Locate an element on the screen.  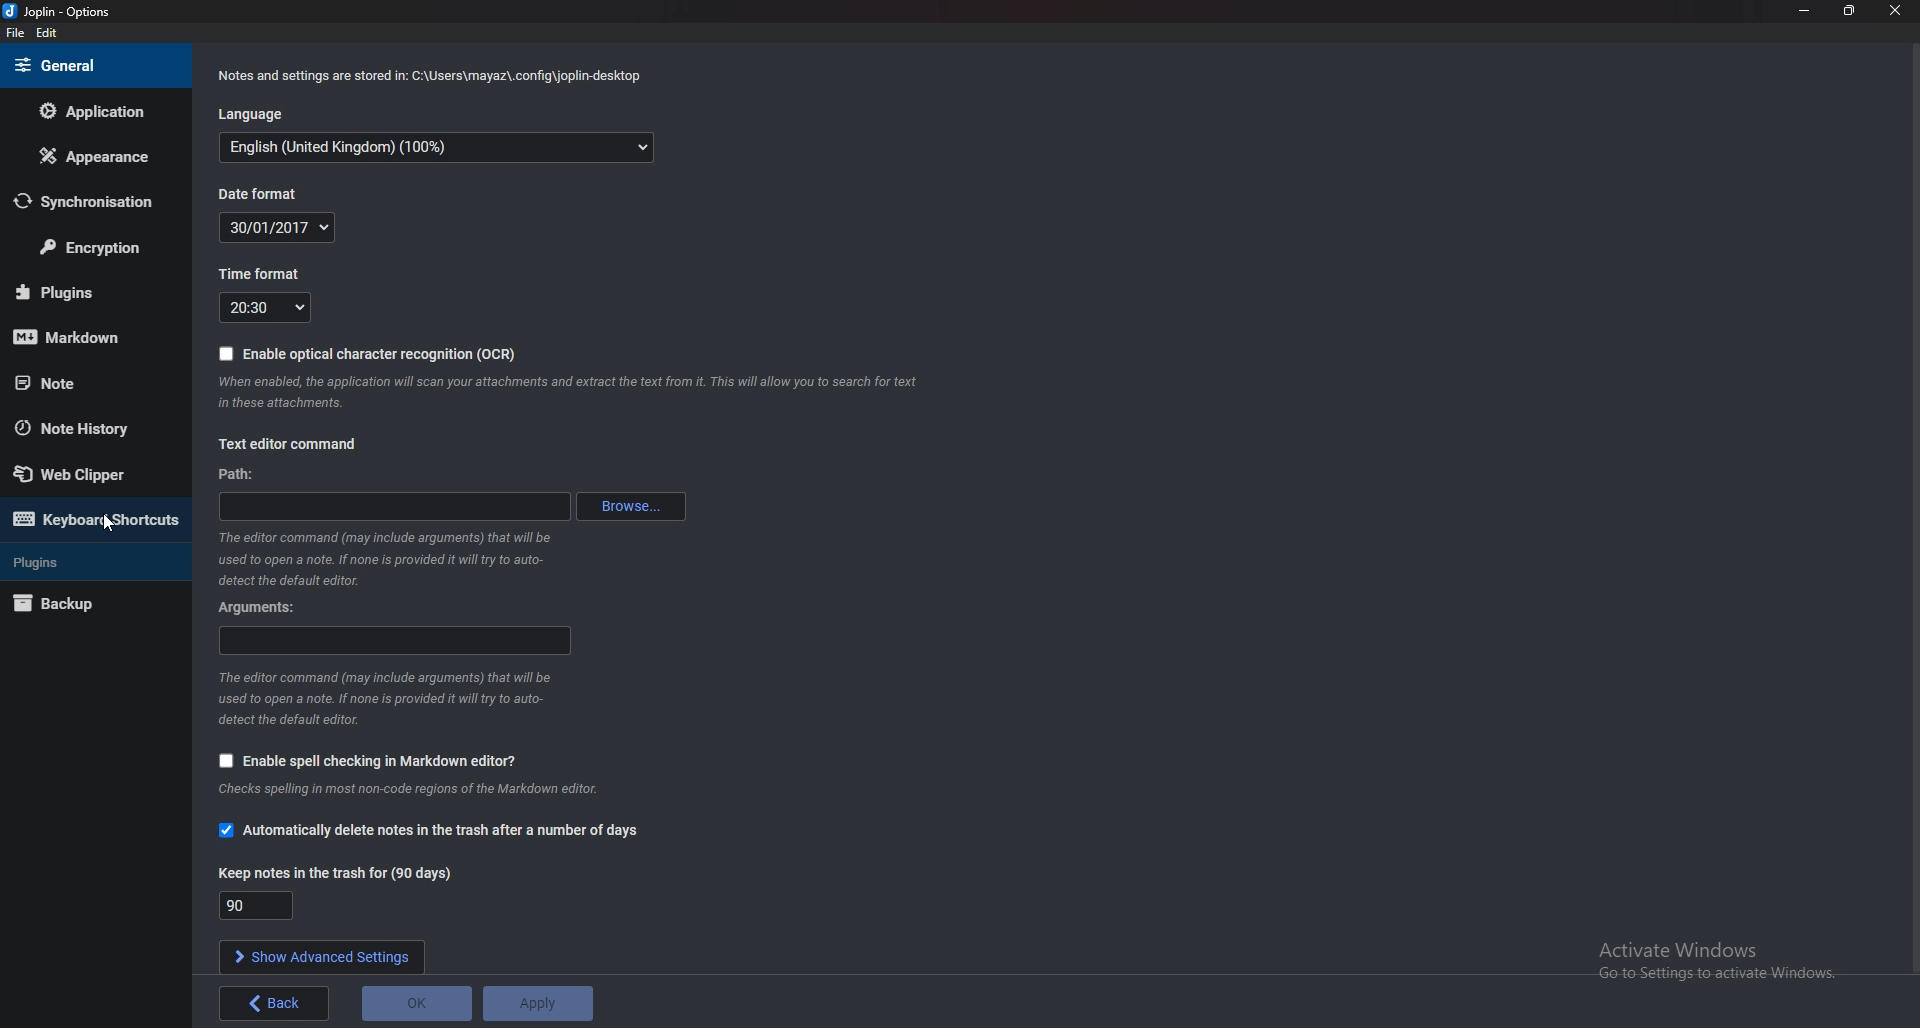
path is located at coordinates (394, 507).